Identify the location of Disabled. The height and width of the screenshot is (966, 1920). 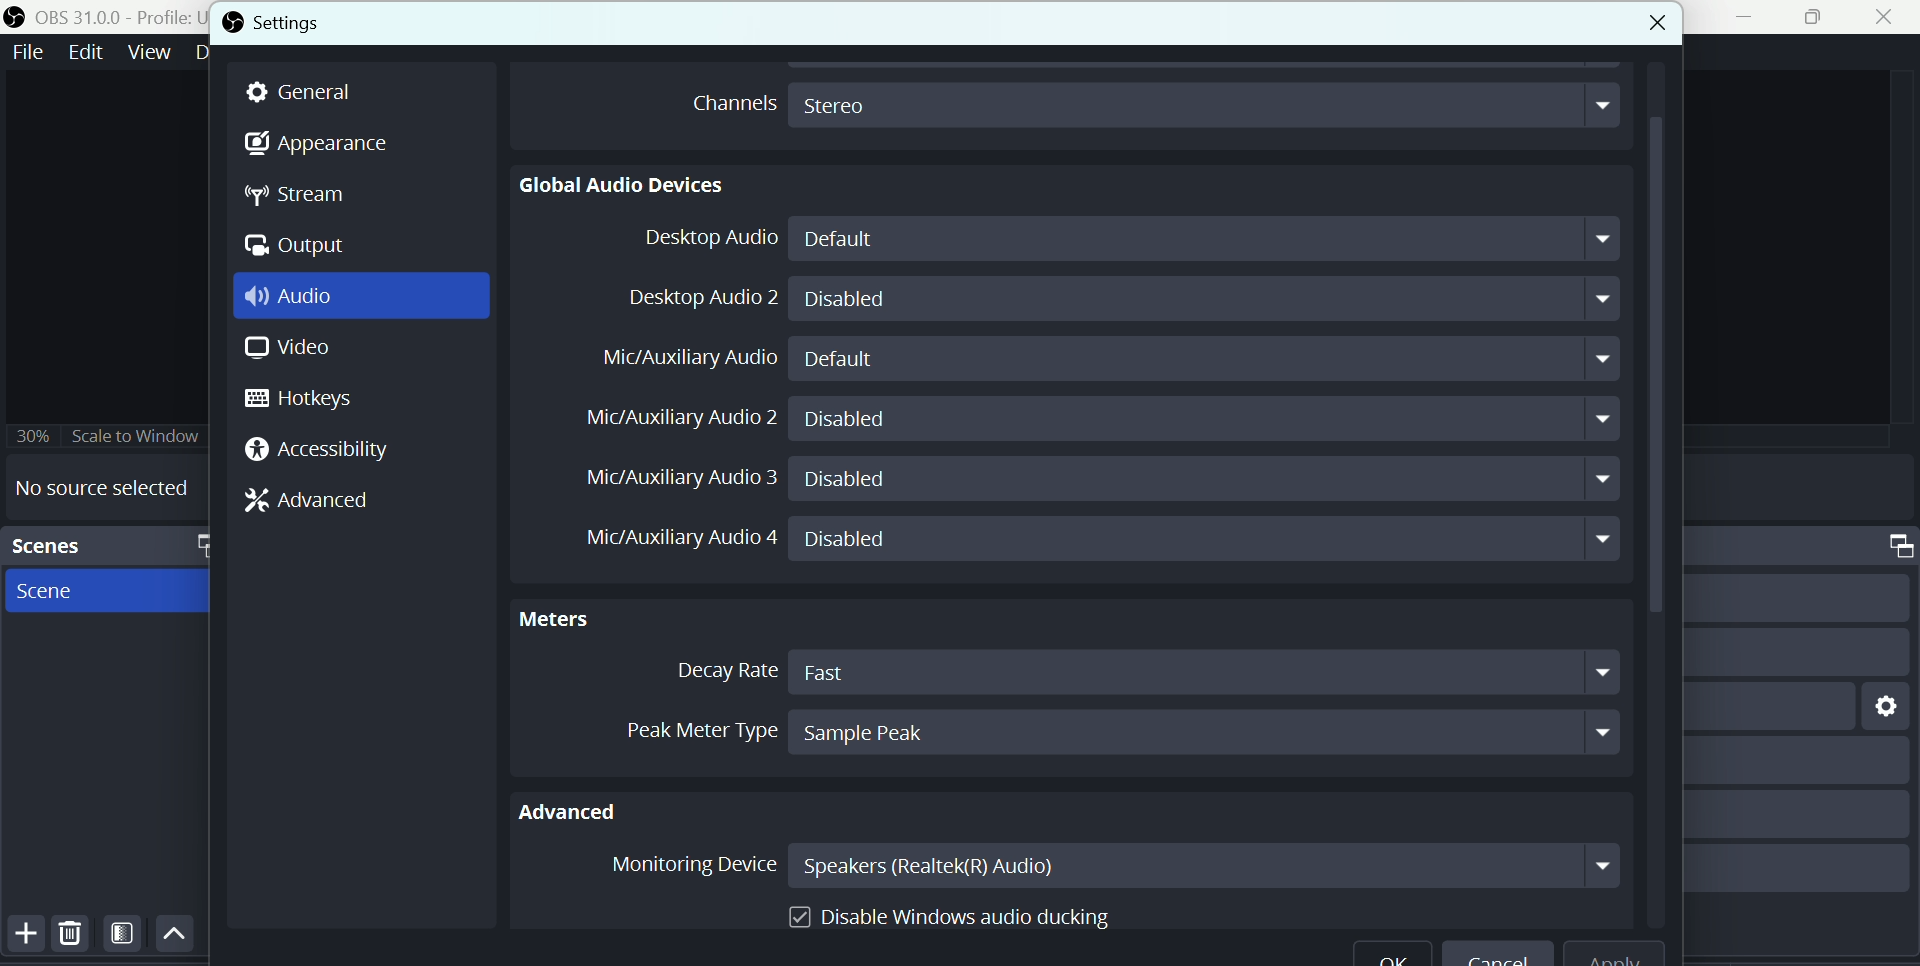
(1207, 481).